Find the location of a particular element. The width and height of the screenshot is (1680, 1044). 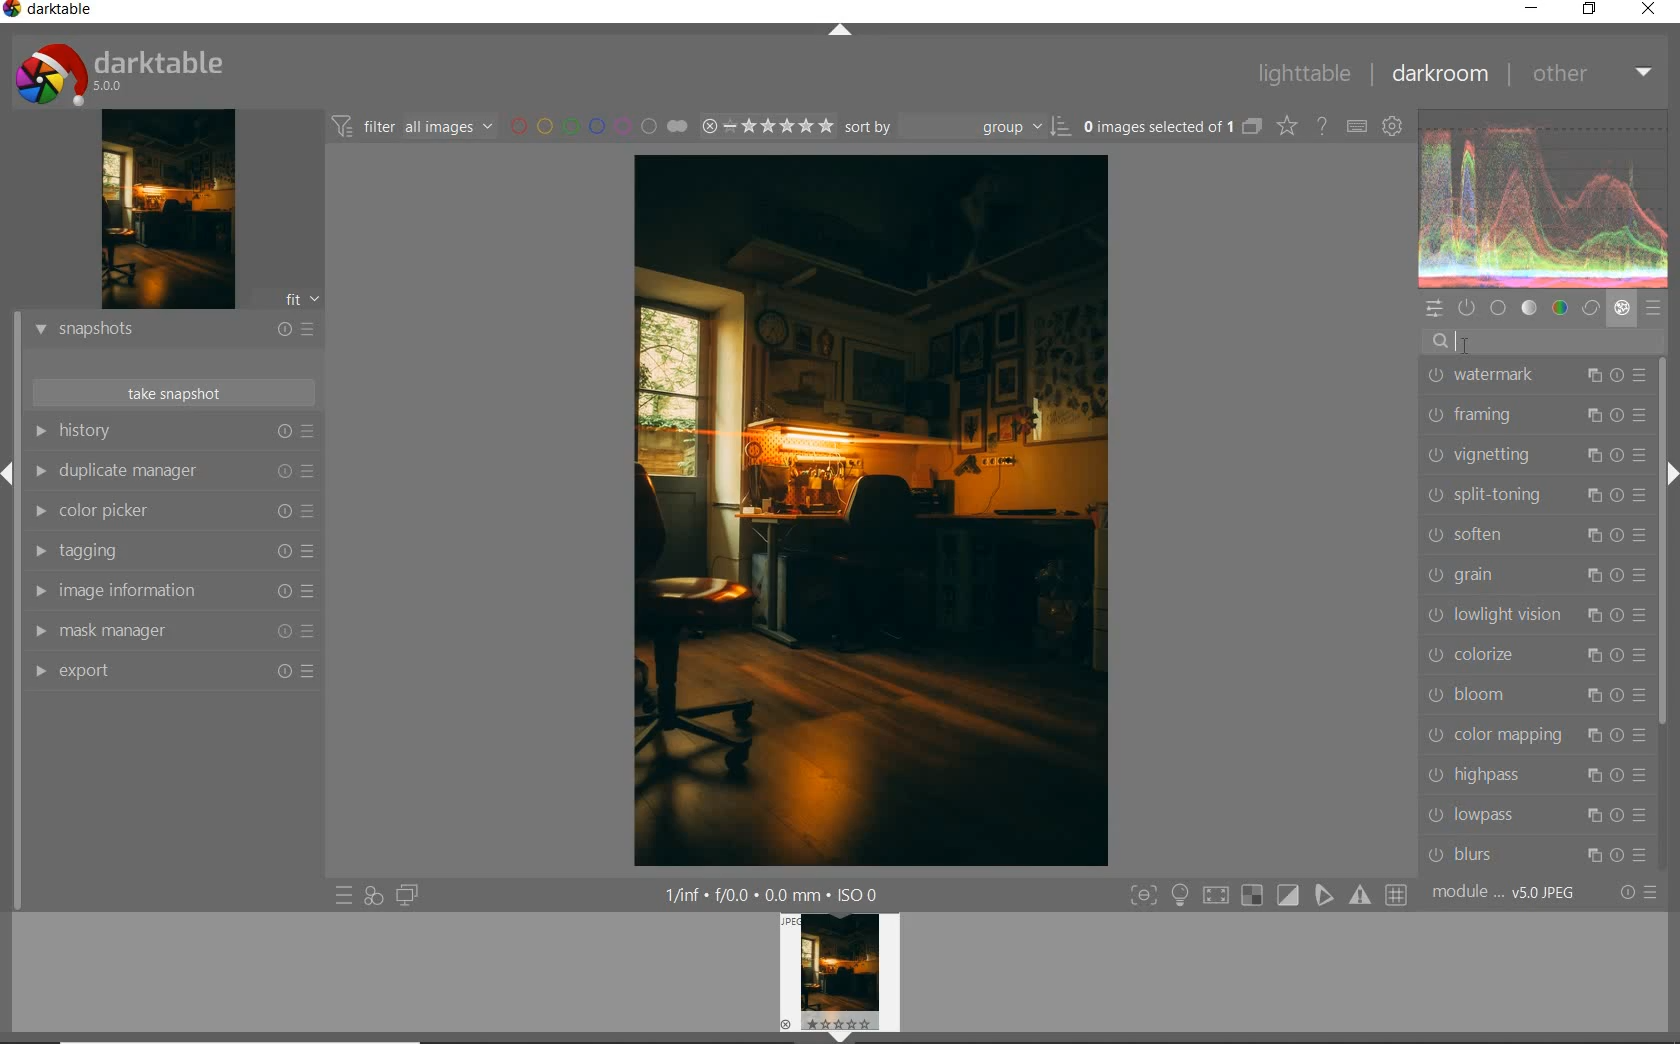

module is located at coordinates (1503, 890).